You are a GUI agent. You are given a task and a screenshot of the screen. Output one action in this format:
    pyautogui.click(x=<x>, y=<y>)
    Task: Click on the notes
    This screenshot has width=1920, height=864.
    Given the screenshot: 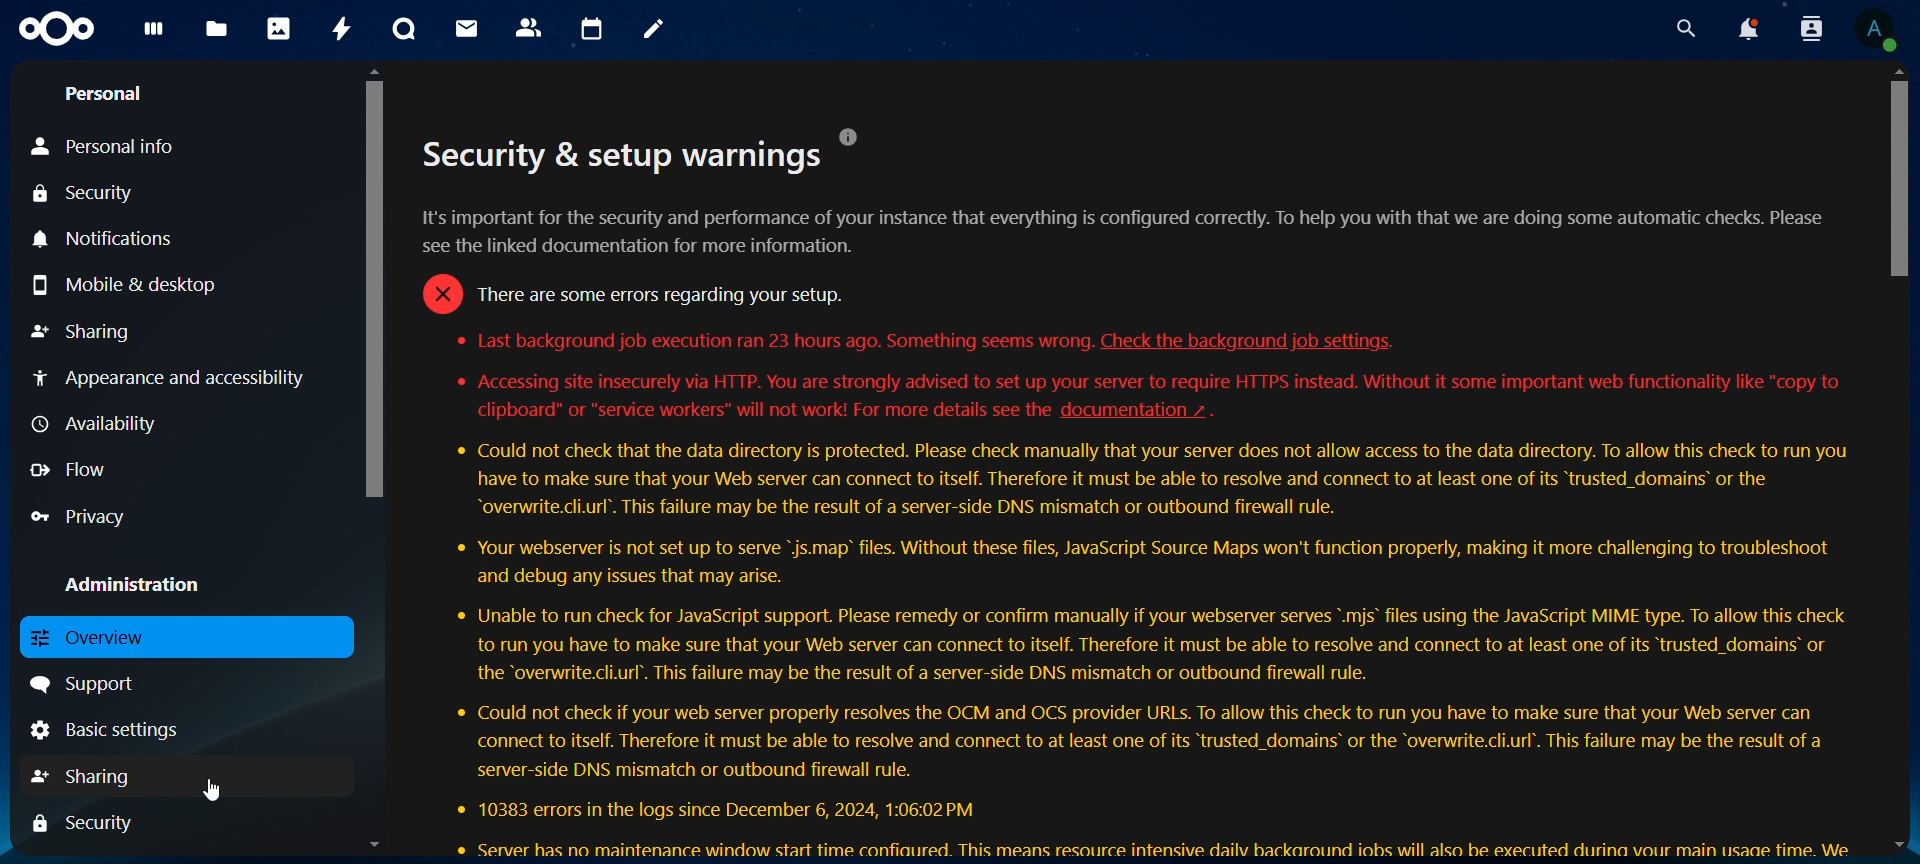 What is the action you would take?
    pyautogui.click(x=653, y=29)
    